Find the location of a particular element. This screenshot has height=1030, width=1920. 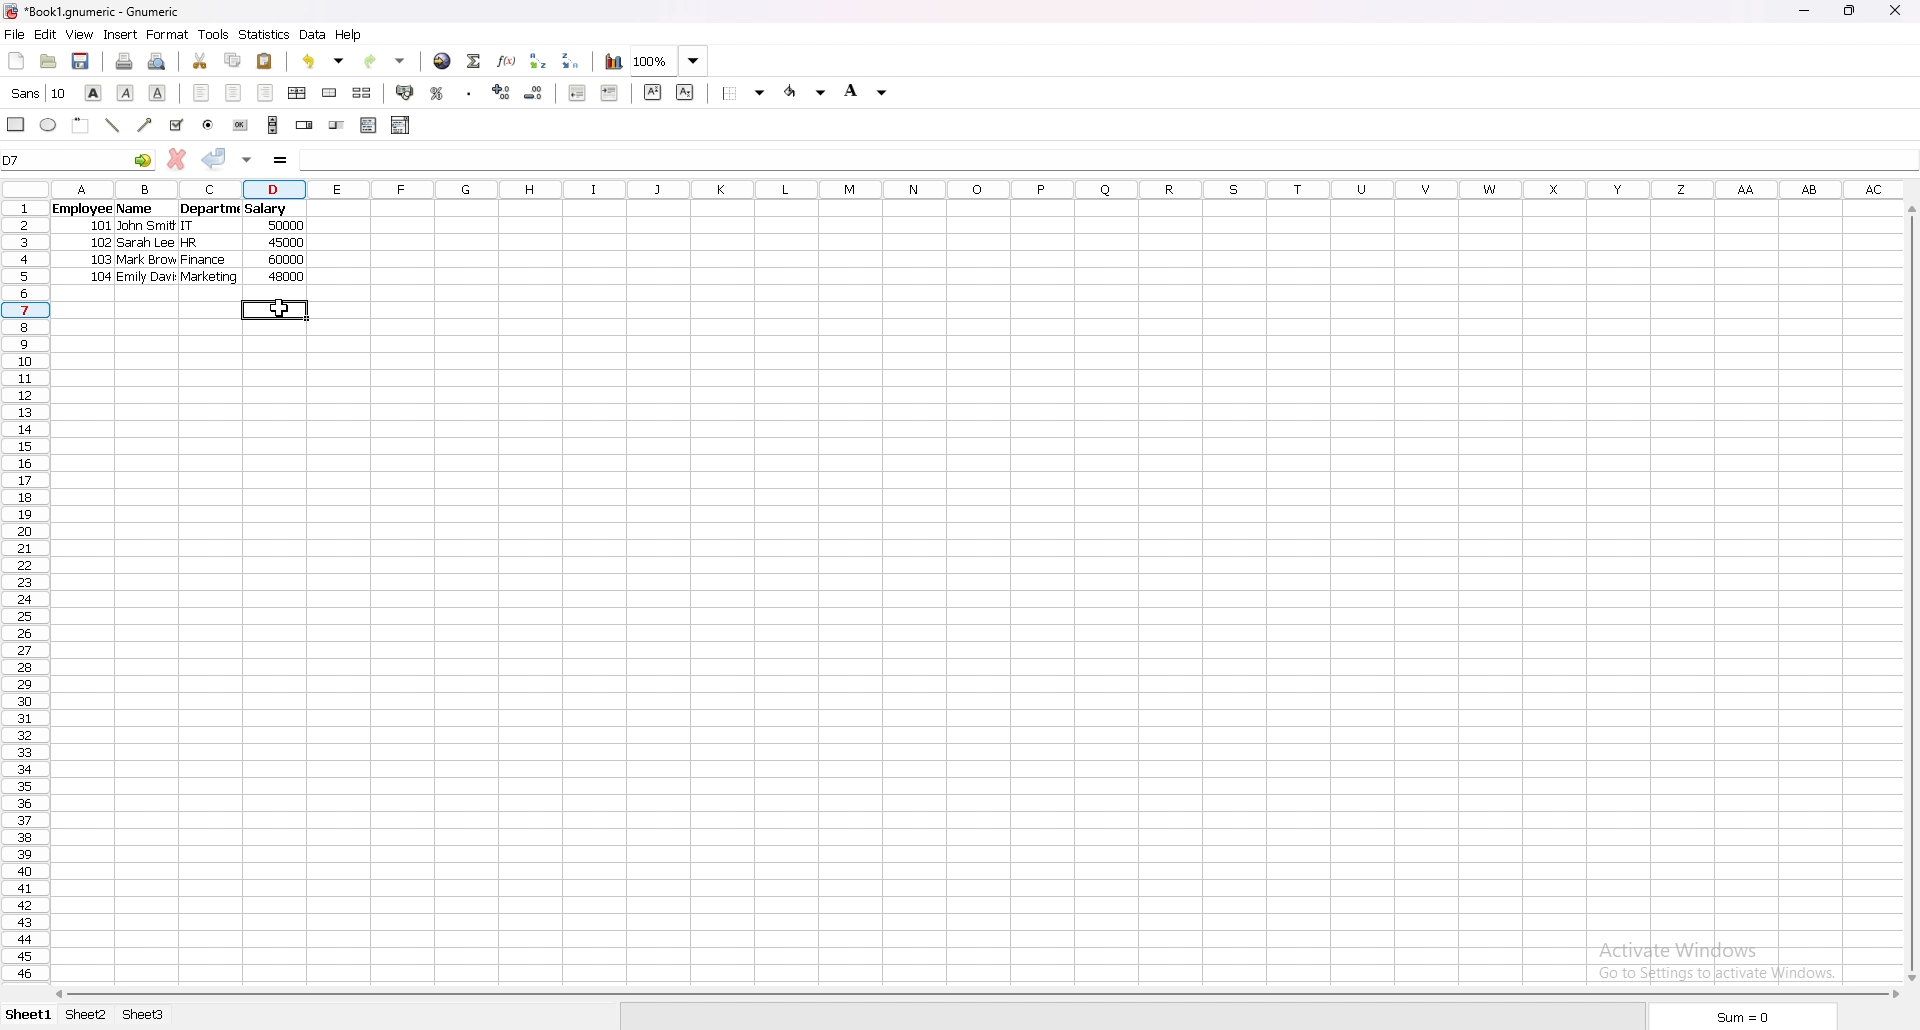

103 is located at coordinates (99, 261).